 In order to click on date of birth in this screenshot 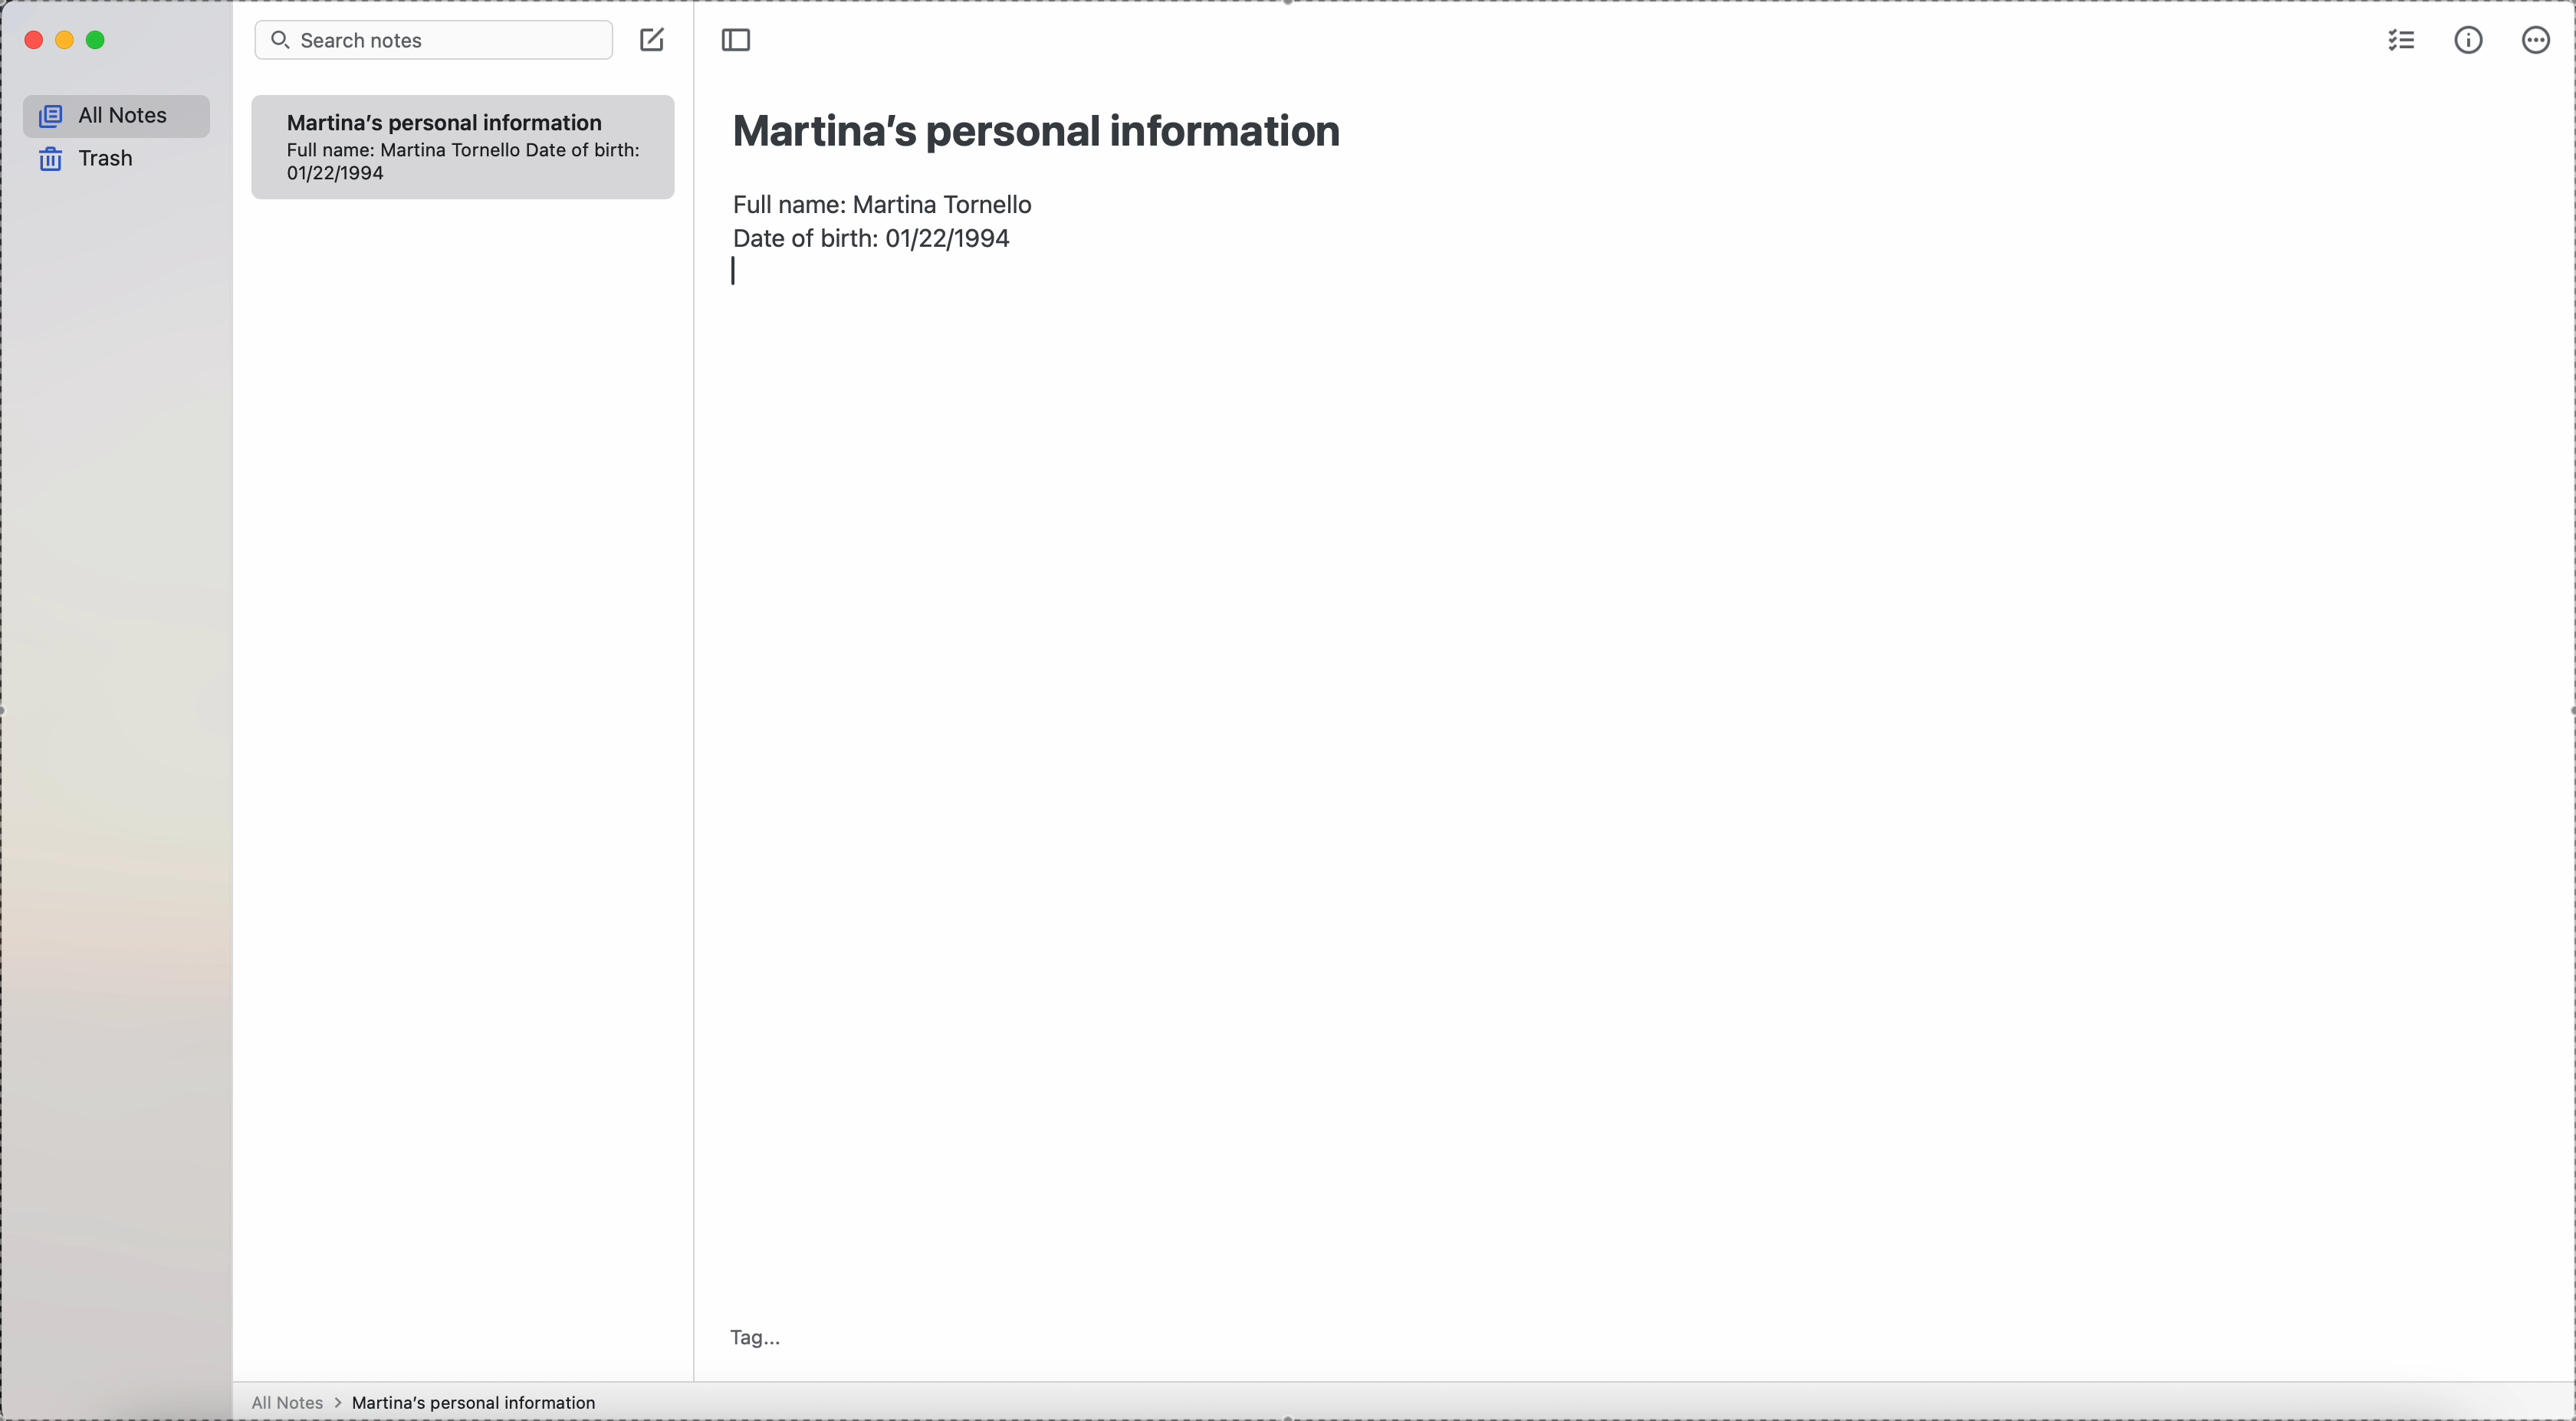, I will do `click(873, 235)`.